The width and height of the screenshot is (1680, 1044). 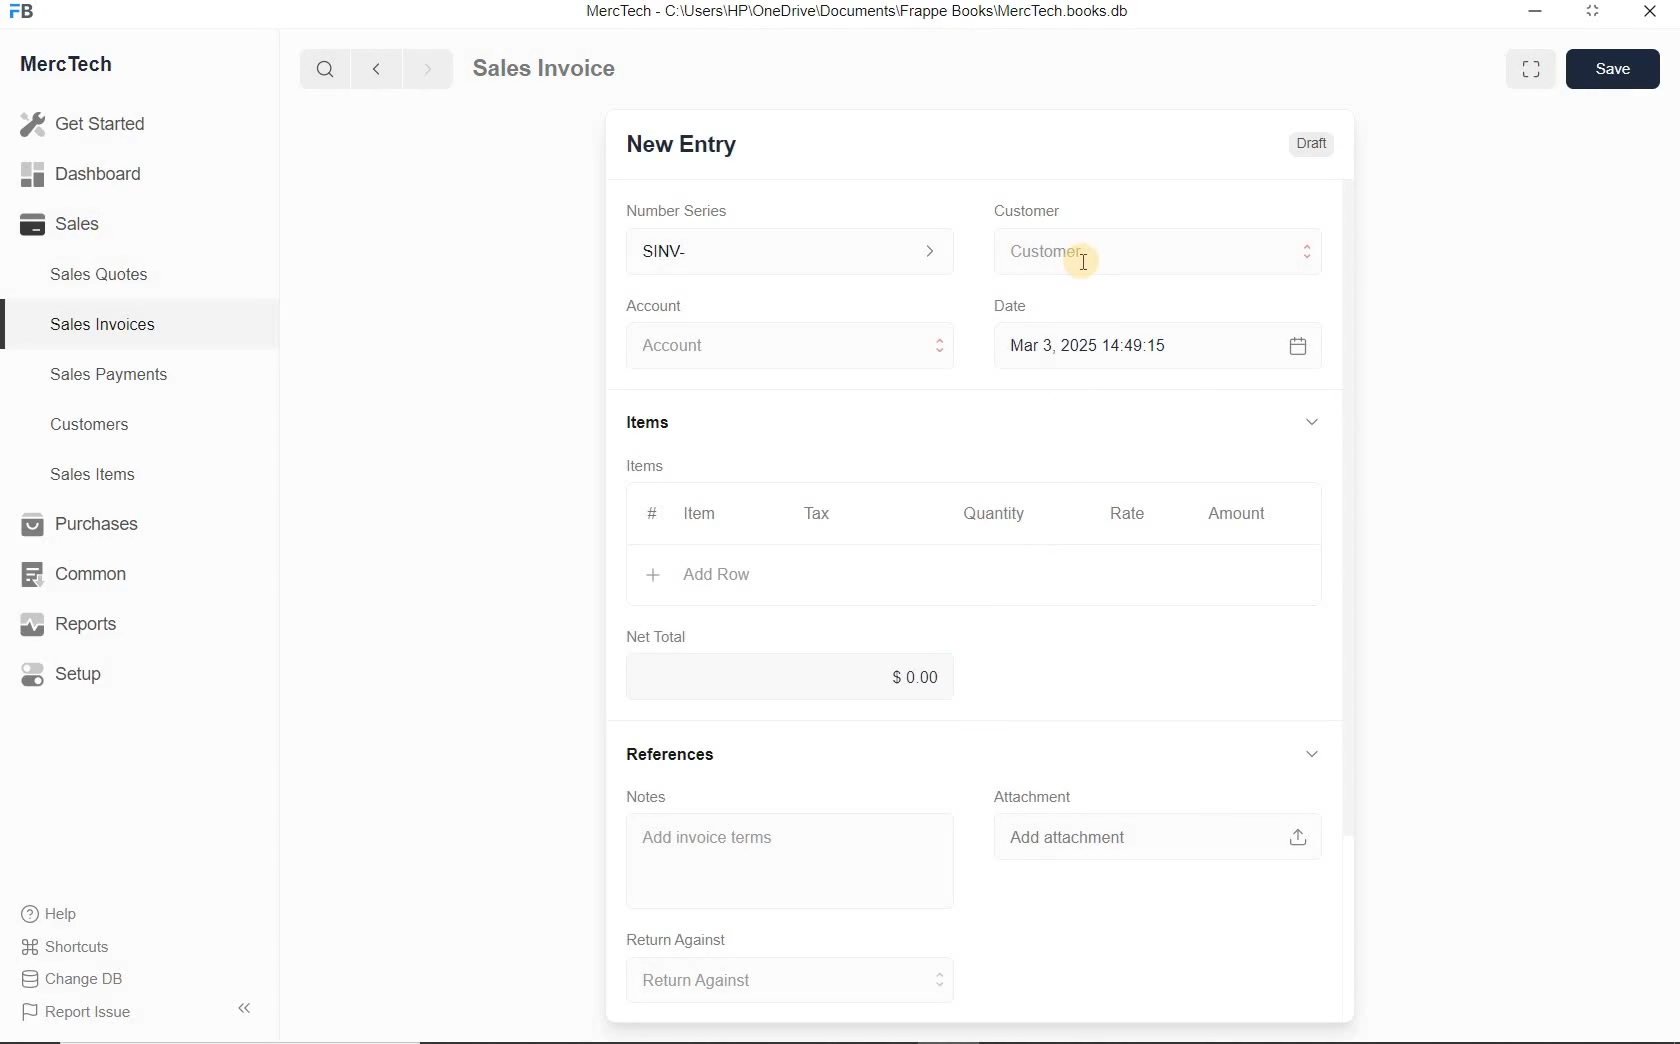 I want to click on Reports, so click(x=84, y=625).